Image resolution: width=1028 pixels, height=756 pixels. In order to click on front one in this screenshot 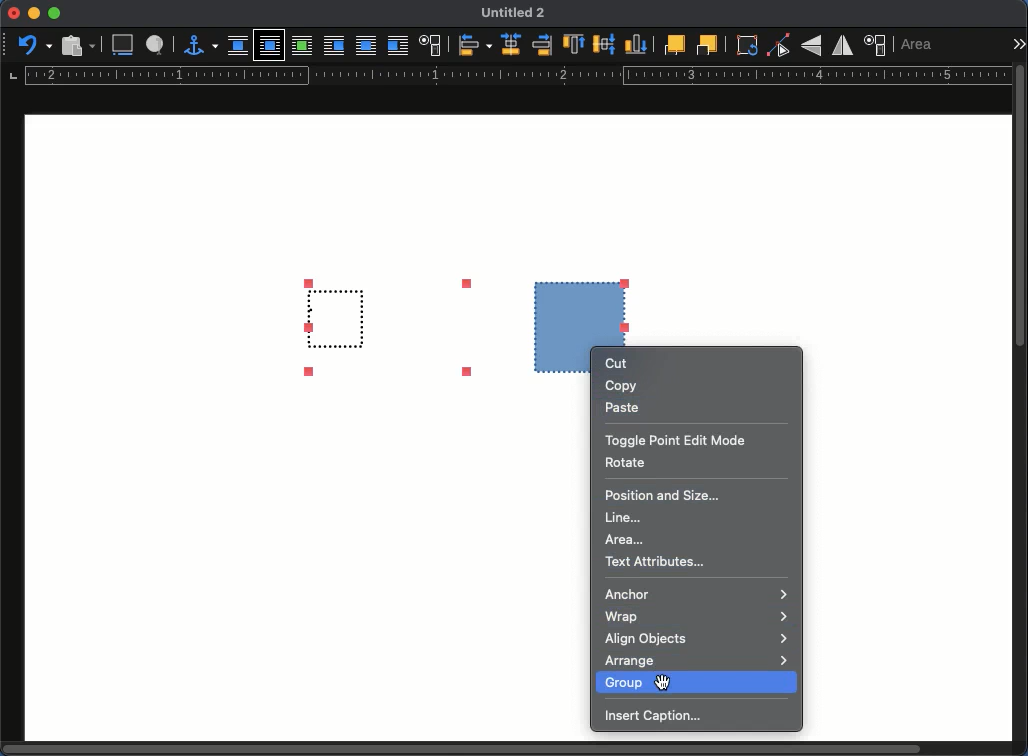, I will do `click(673, 47)`.